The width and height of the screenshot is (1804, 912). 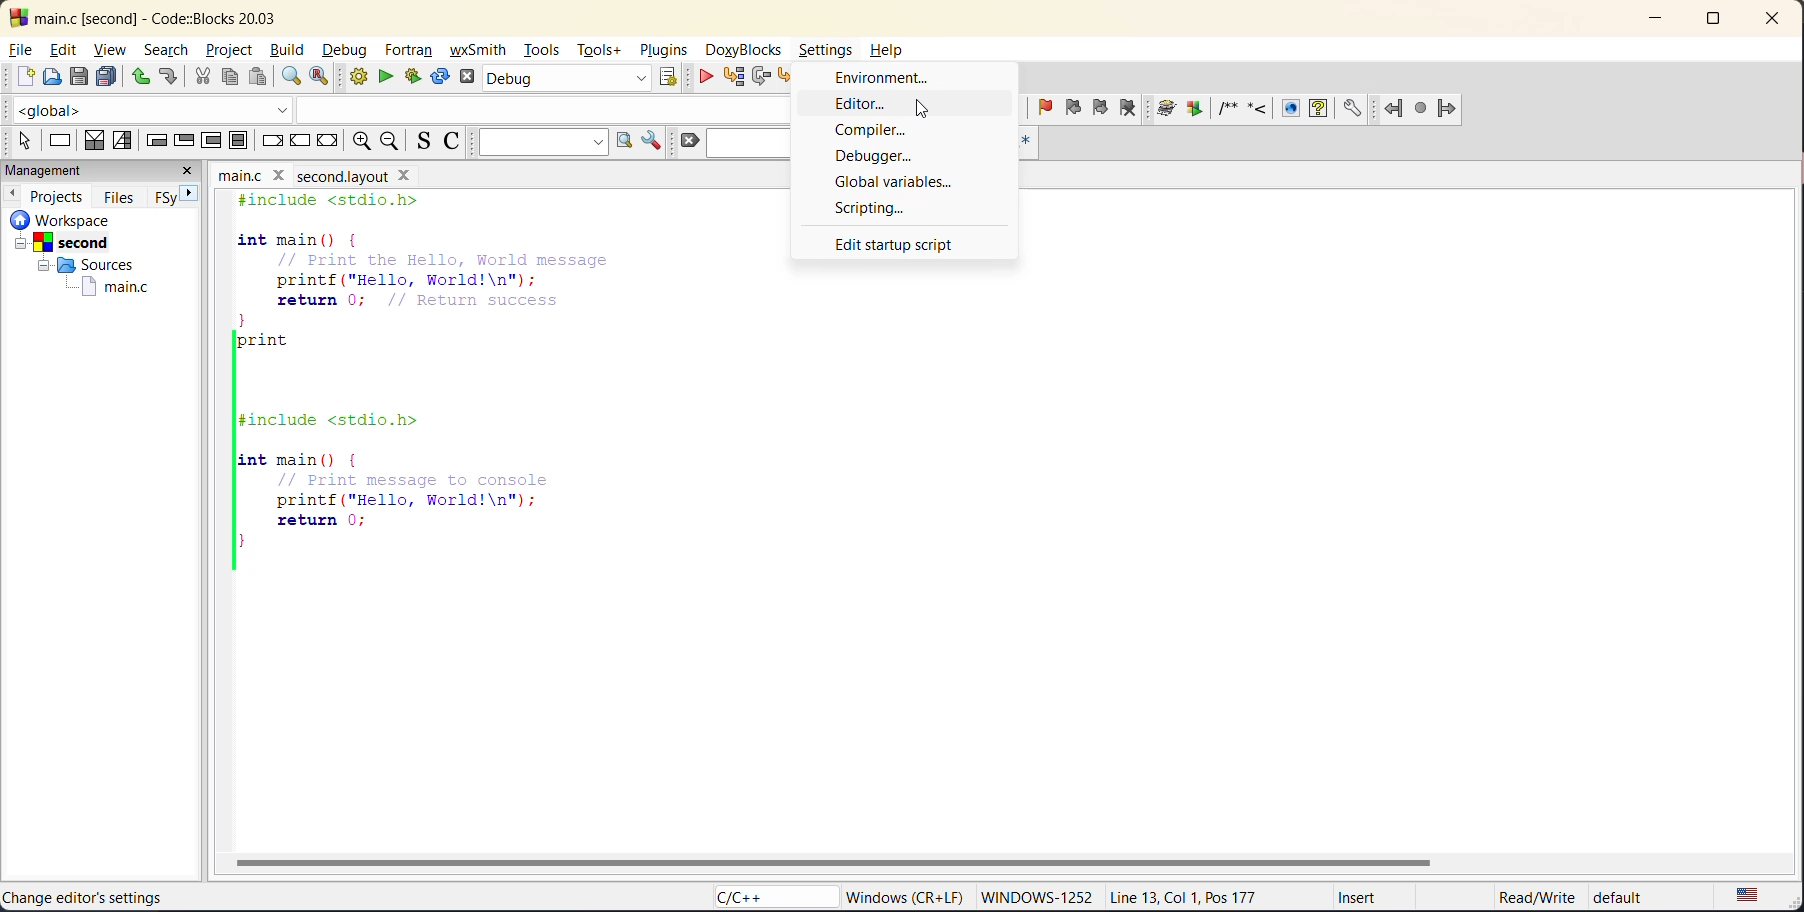 What do you see at coordinates (66, 52) in the screenshot?
I see `edit` at bounding box center [66, 52].